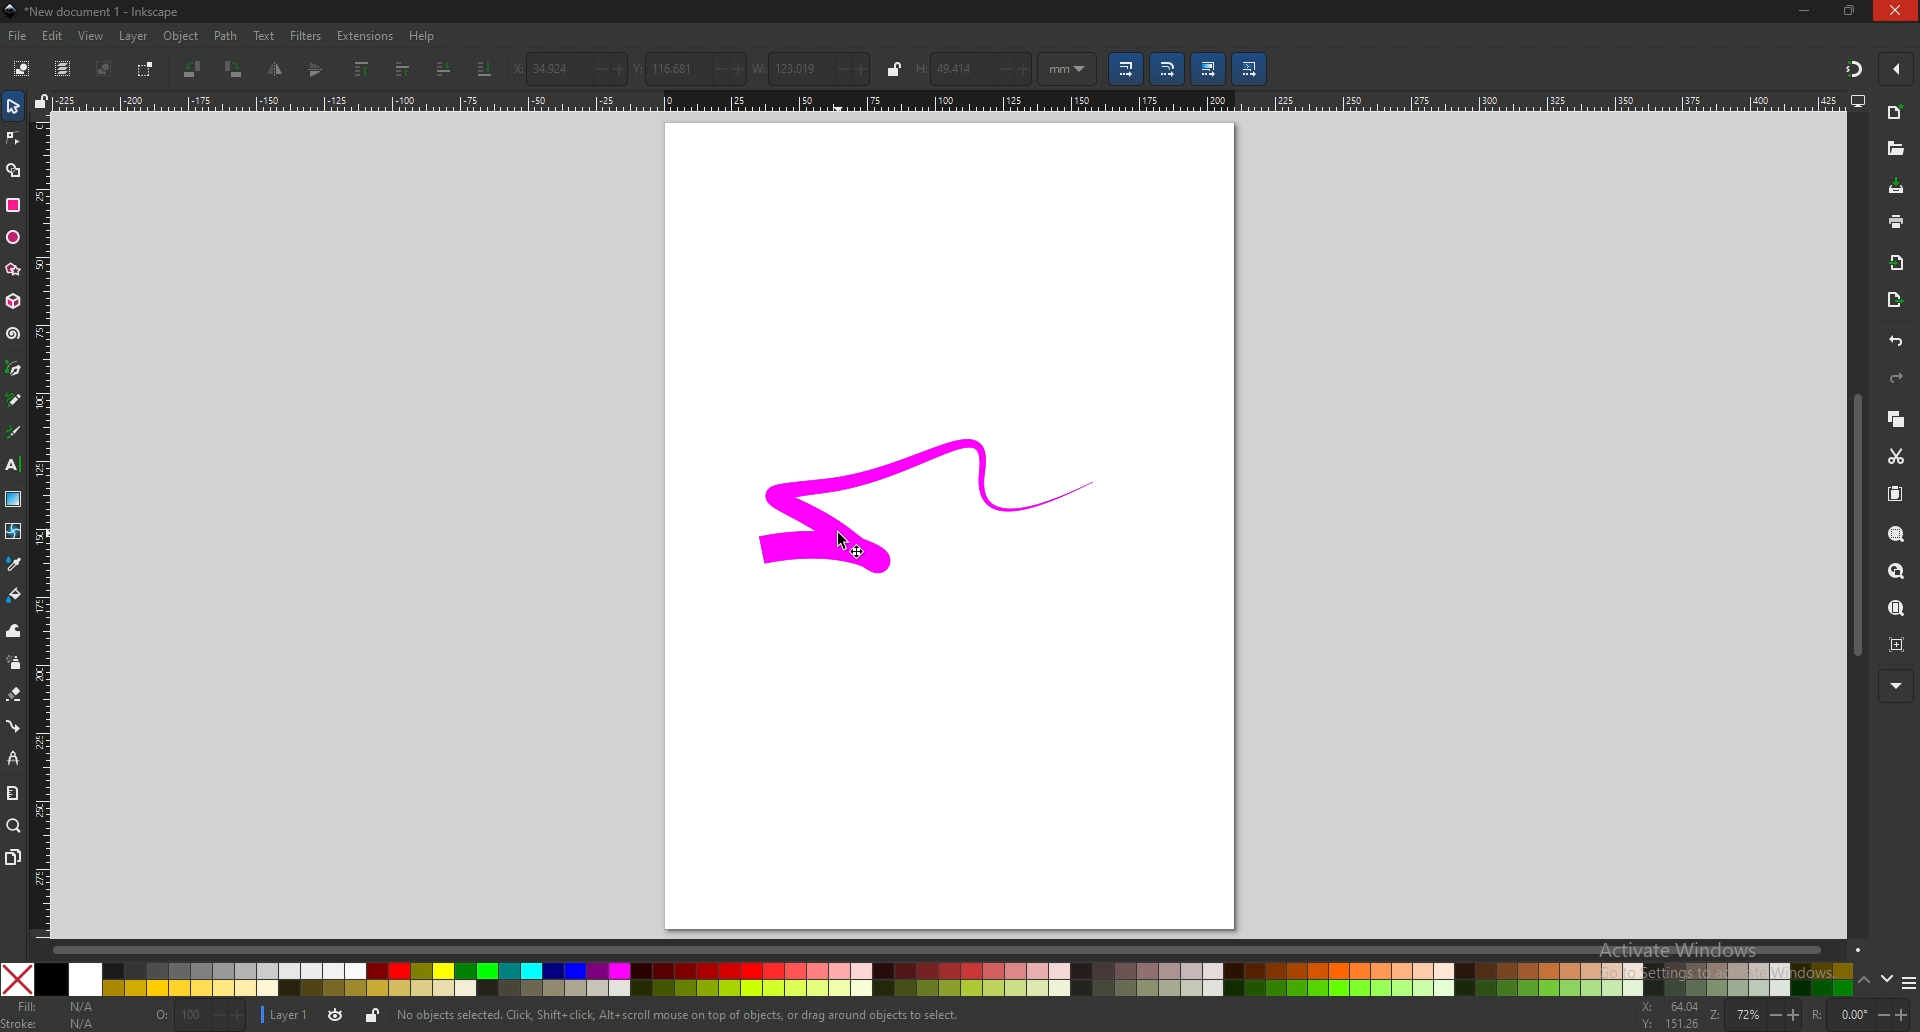 The height and width of the screenshot is (1032, 1920). Describe the element at coordinates (1755, 1015) in the screenshot. I see `zoom` at that location.